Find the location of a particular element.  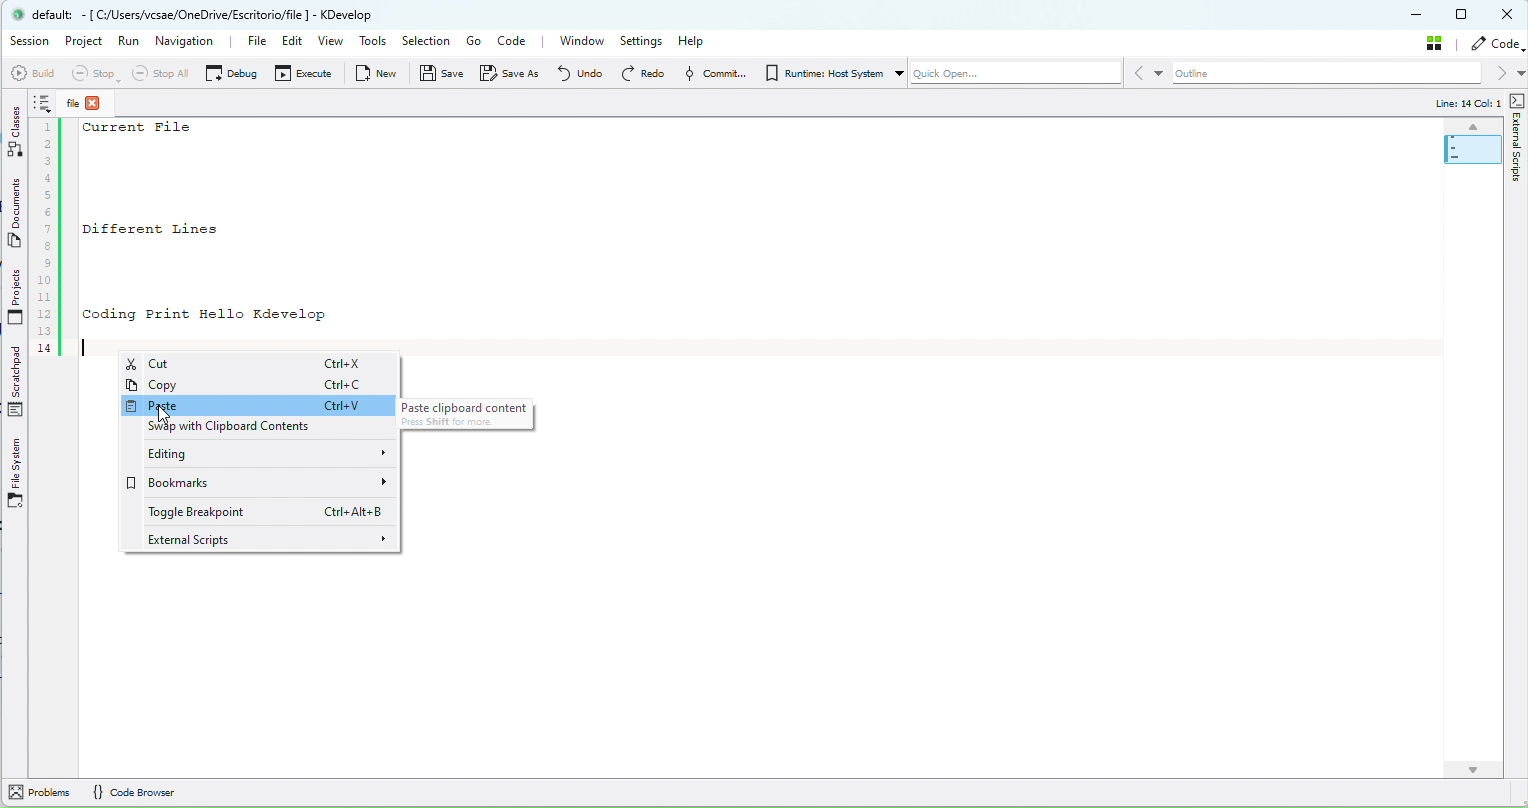

paste Ctrl+V is located at coordinates (260, 403).